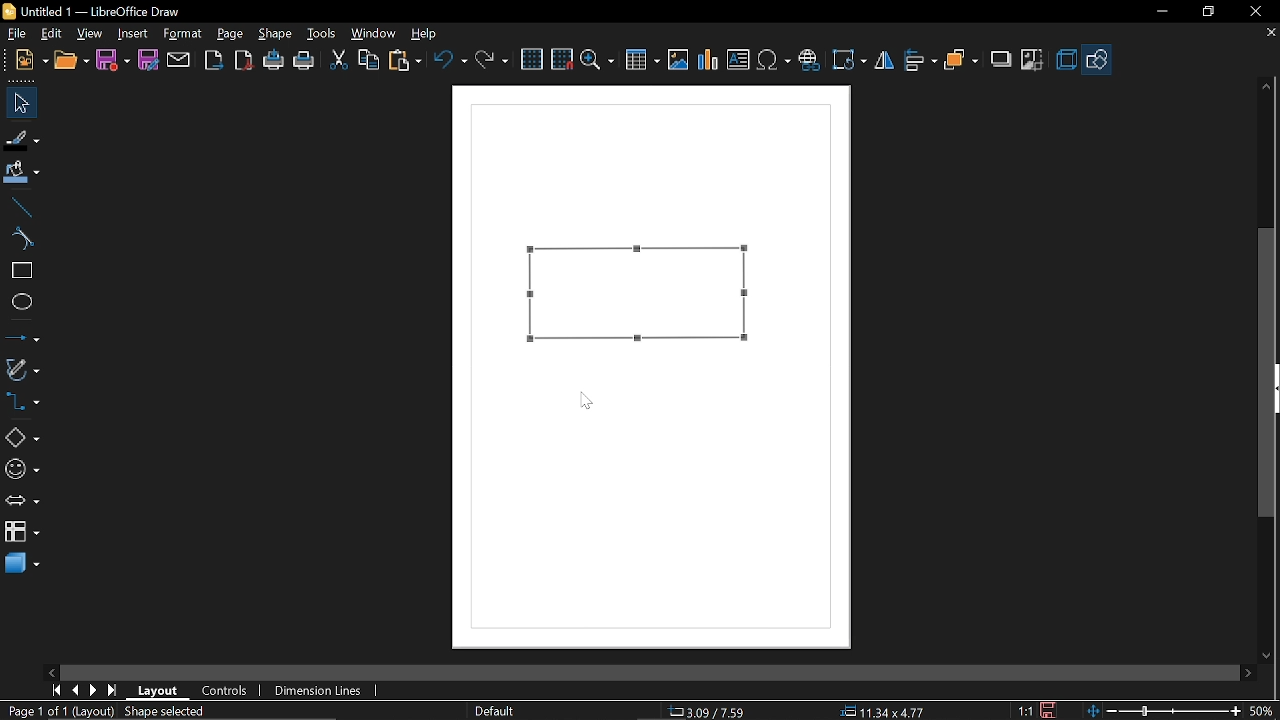  What do you see at coordinates (588, 401) in the screenshot?
I see `Cursor` at bounding box center [588, 401].